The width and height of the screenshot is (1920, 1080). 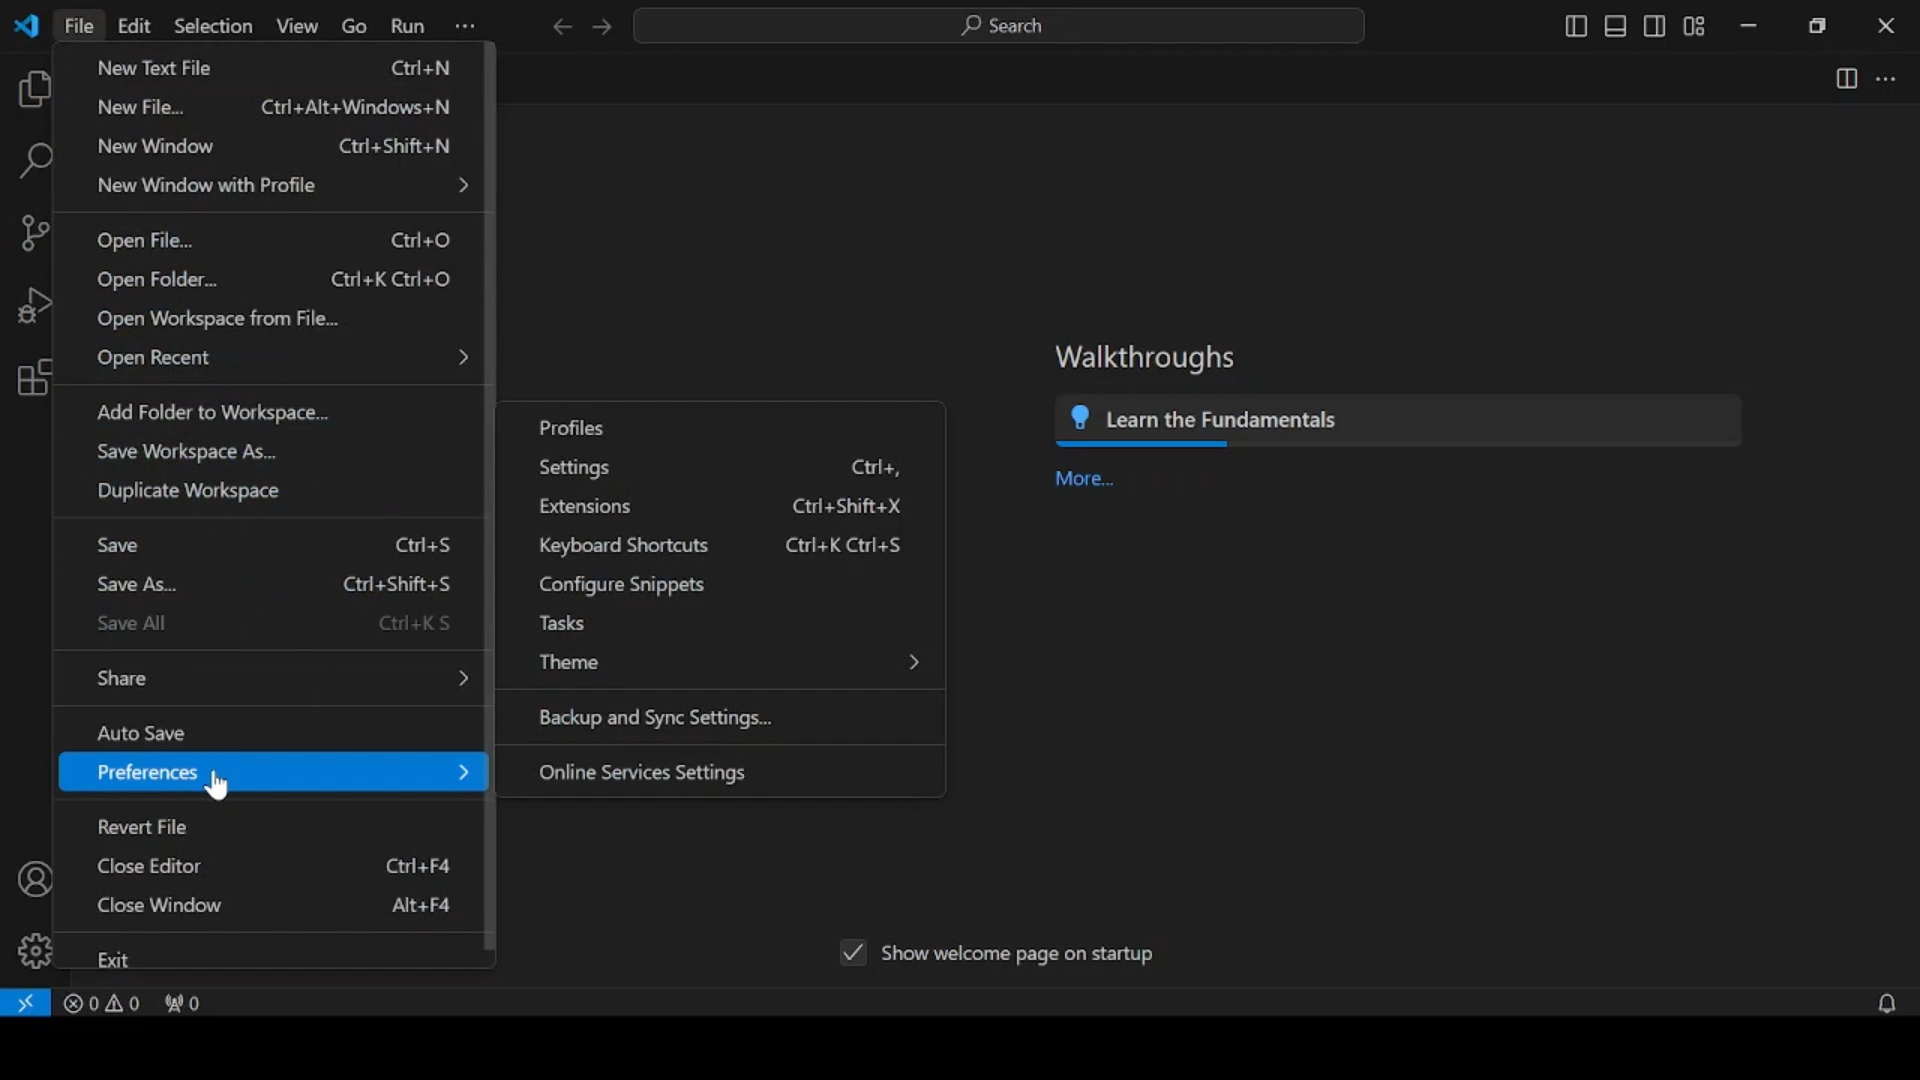 I want to click on selection, so click(x=215, y=27).